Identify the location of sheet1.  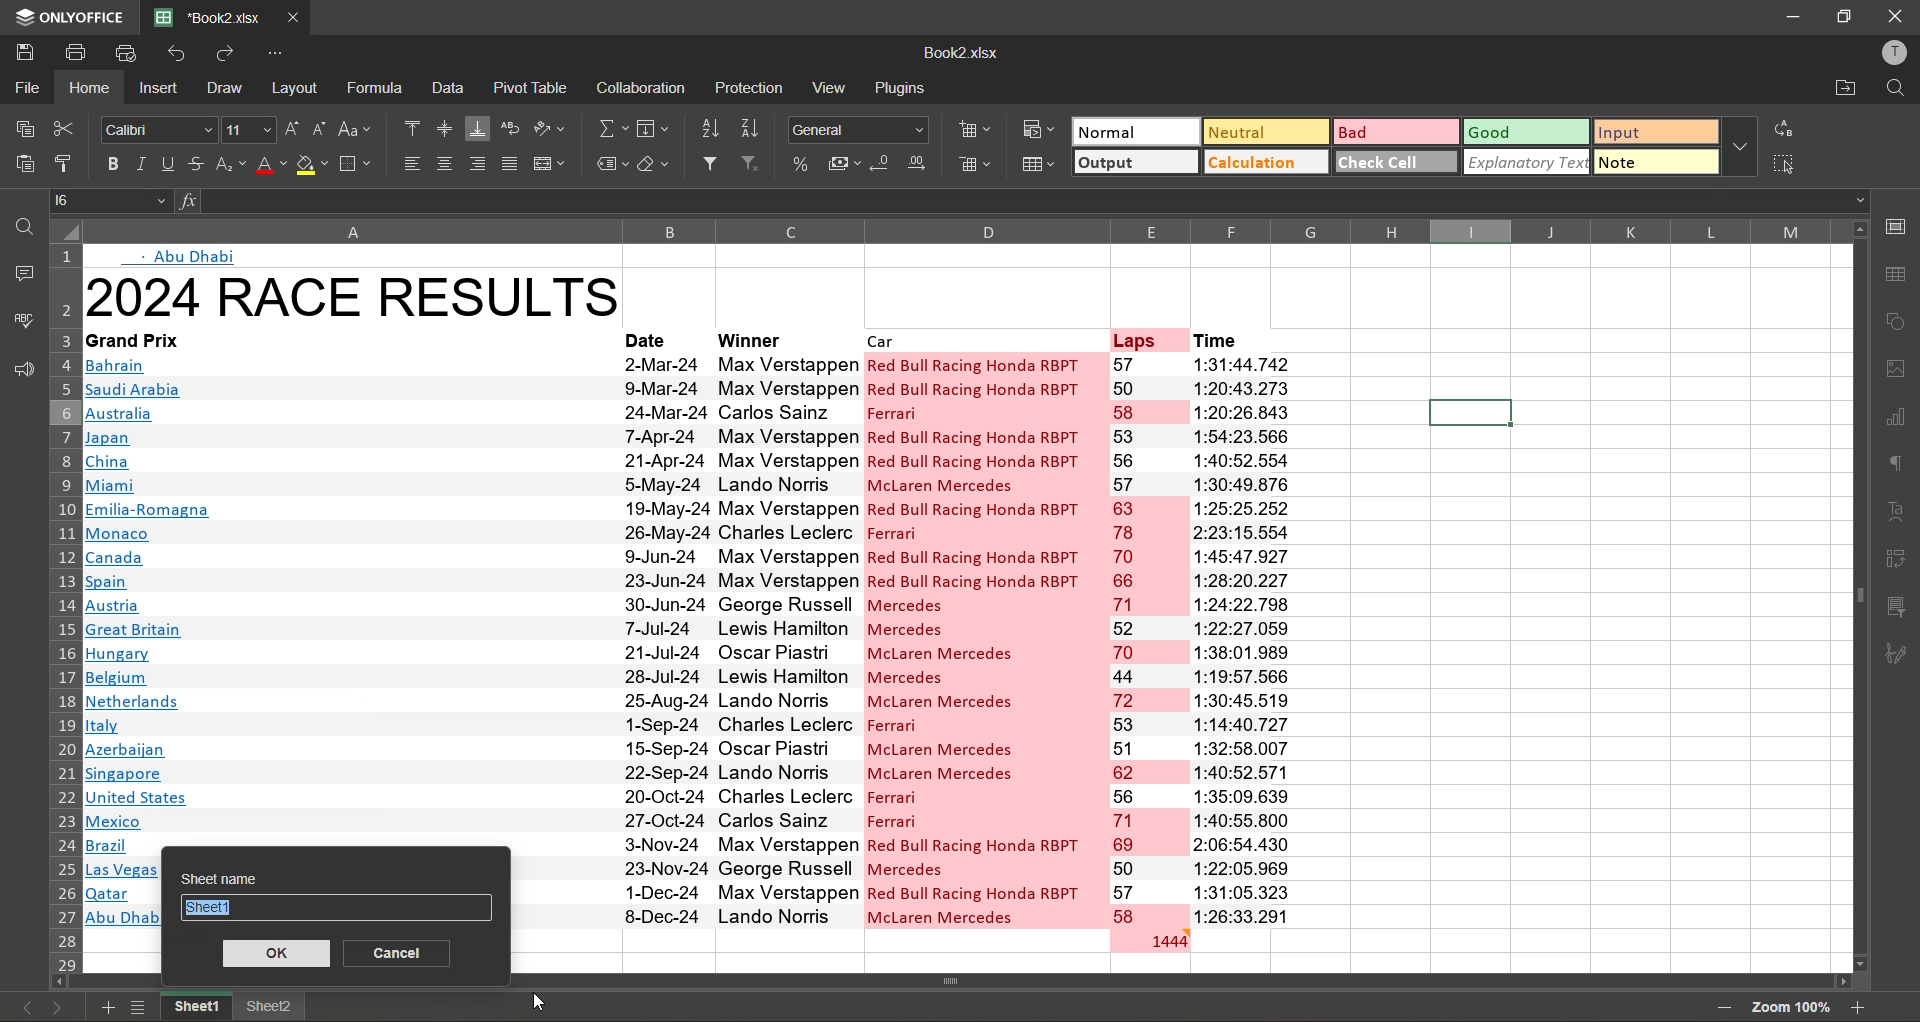
(224, 908).